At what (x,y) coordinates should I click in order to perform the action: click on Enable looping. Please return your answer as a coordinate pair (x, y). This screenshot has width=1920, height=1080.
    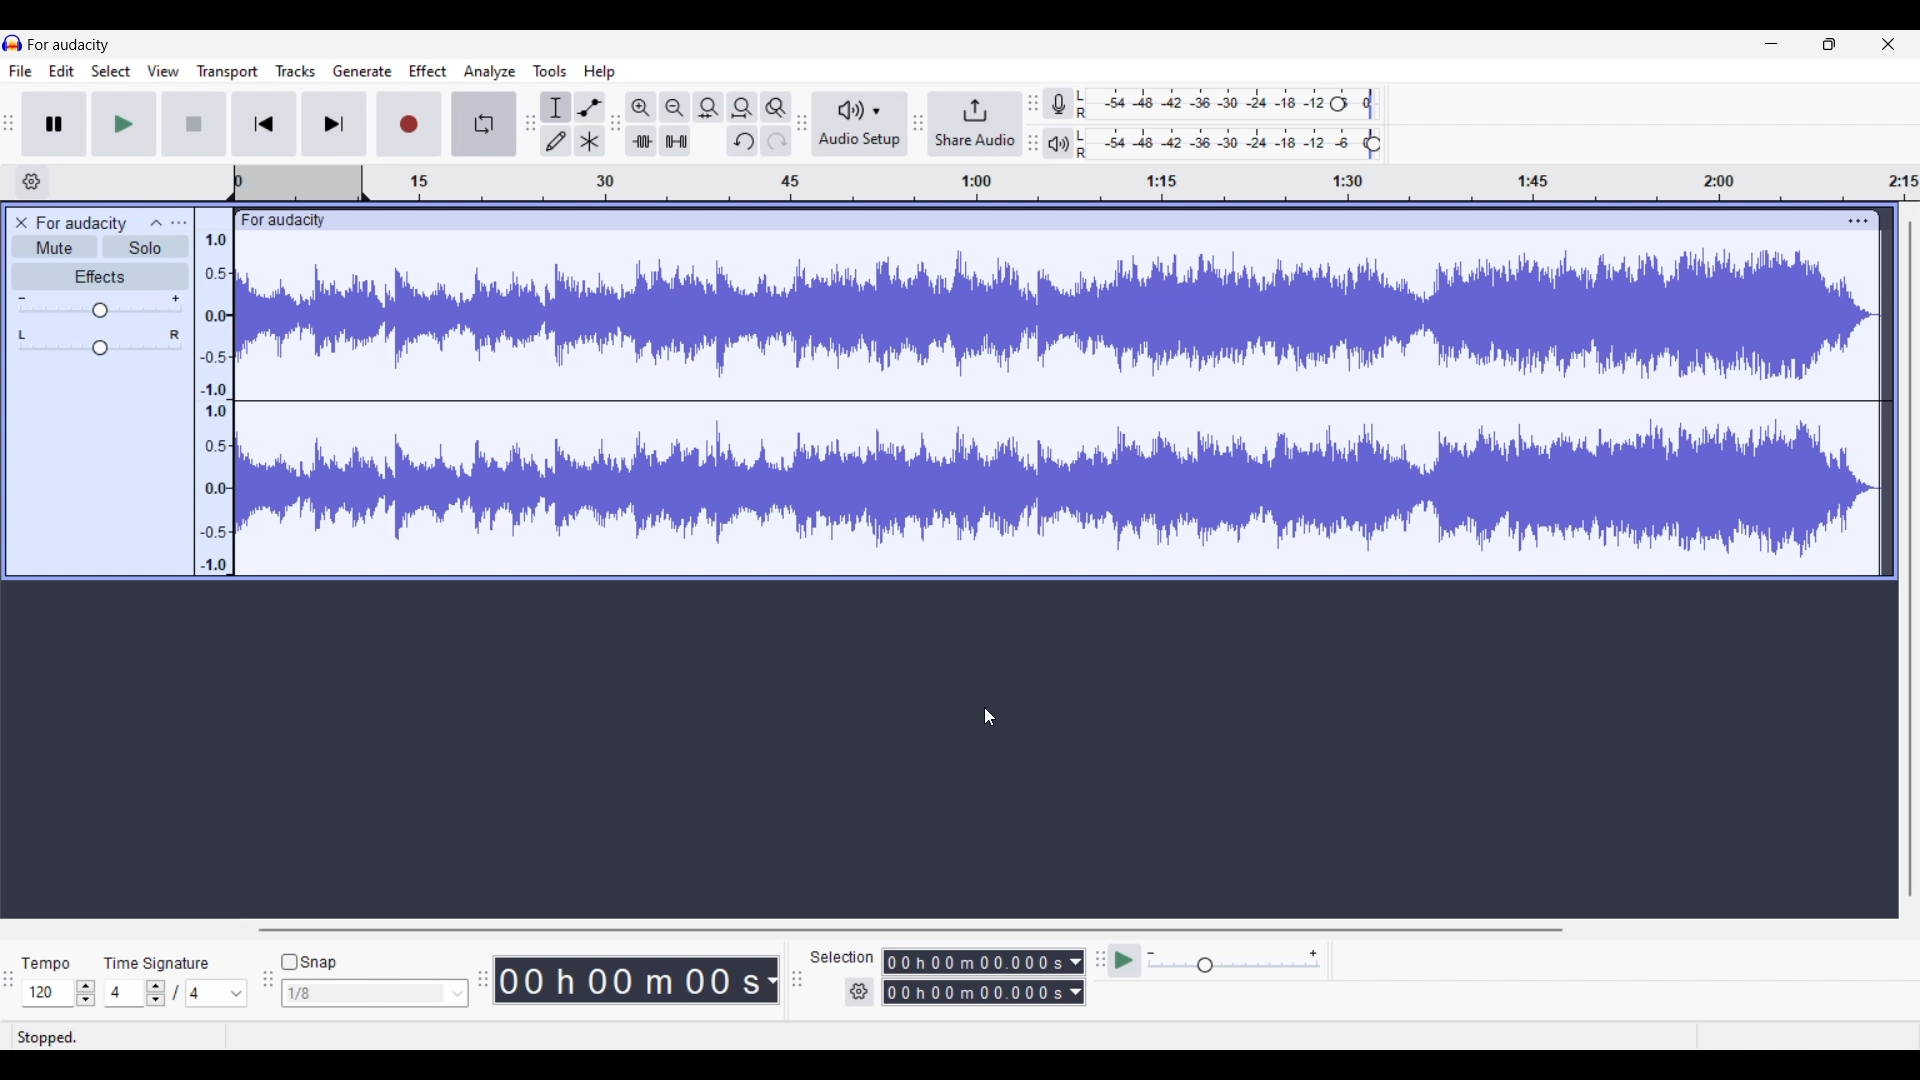
    Looking at the image, I should click on (482, 124).